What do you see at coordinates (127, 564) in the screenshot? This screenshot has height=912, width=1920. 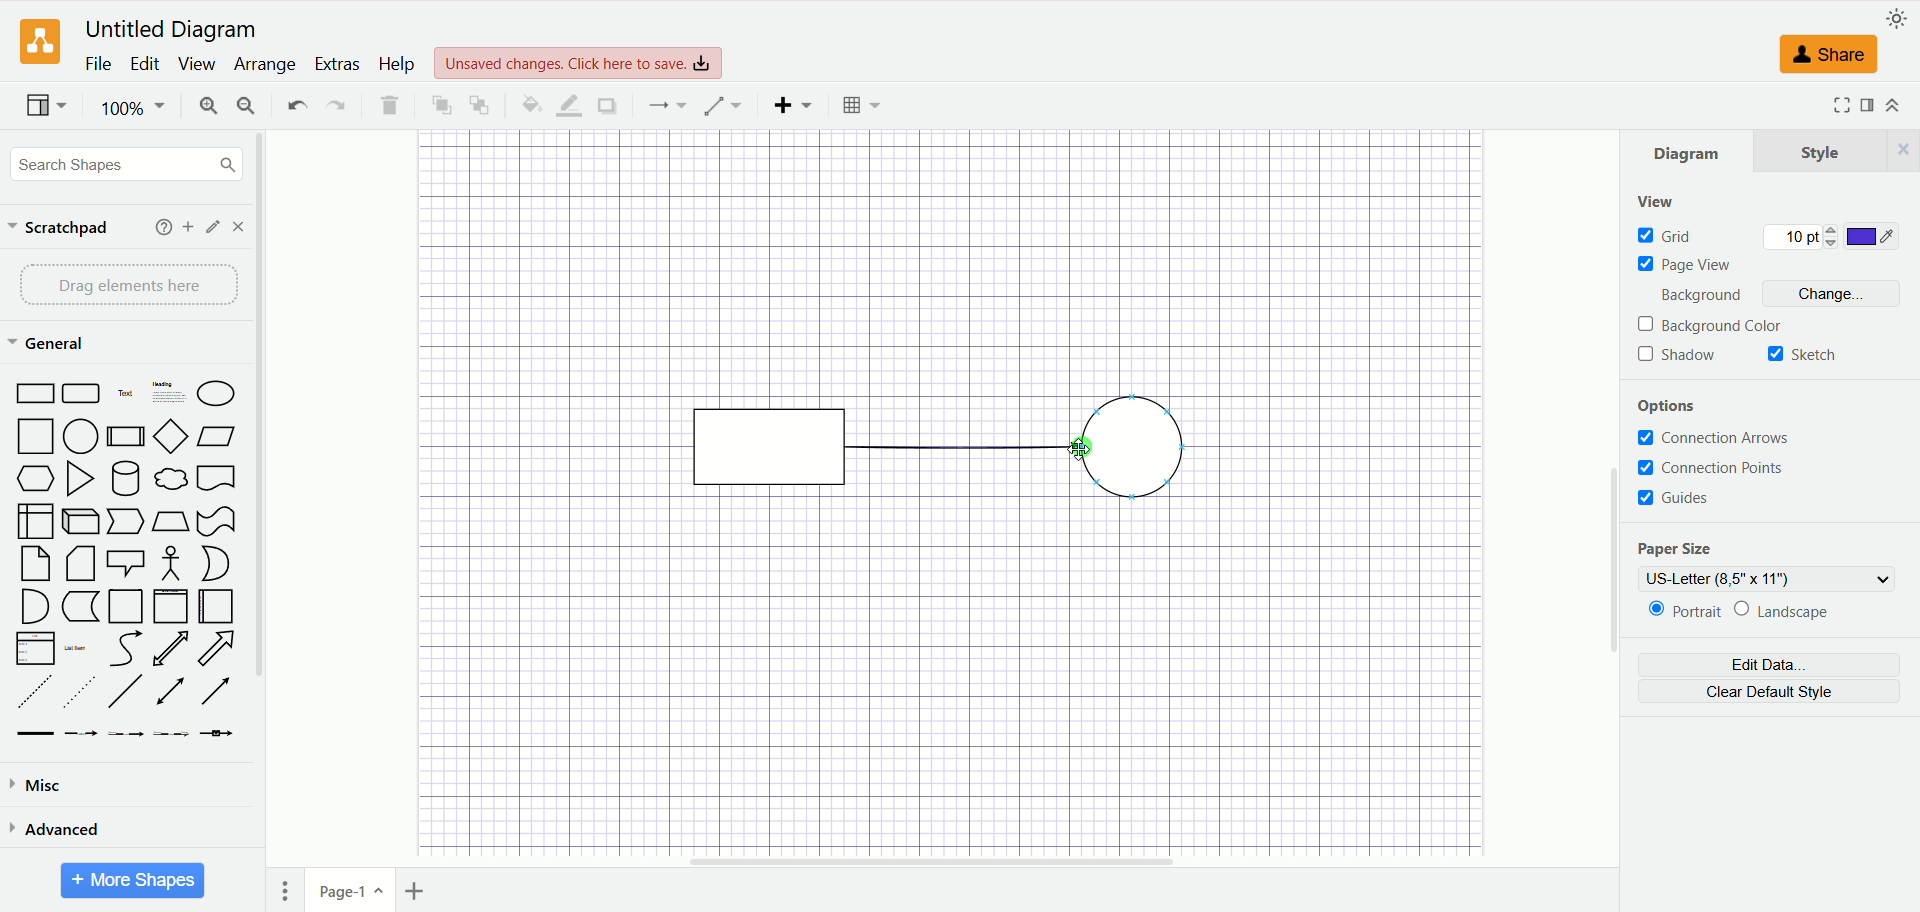 I see `Speech Bubble` at bounding box center [127, 564].